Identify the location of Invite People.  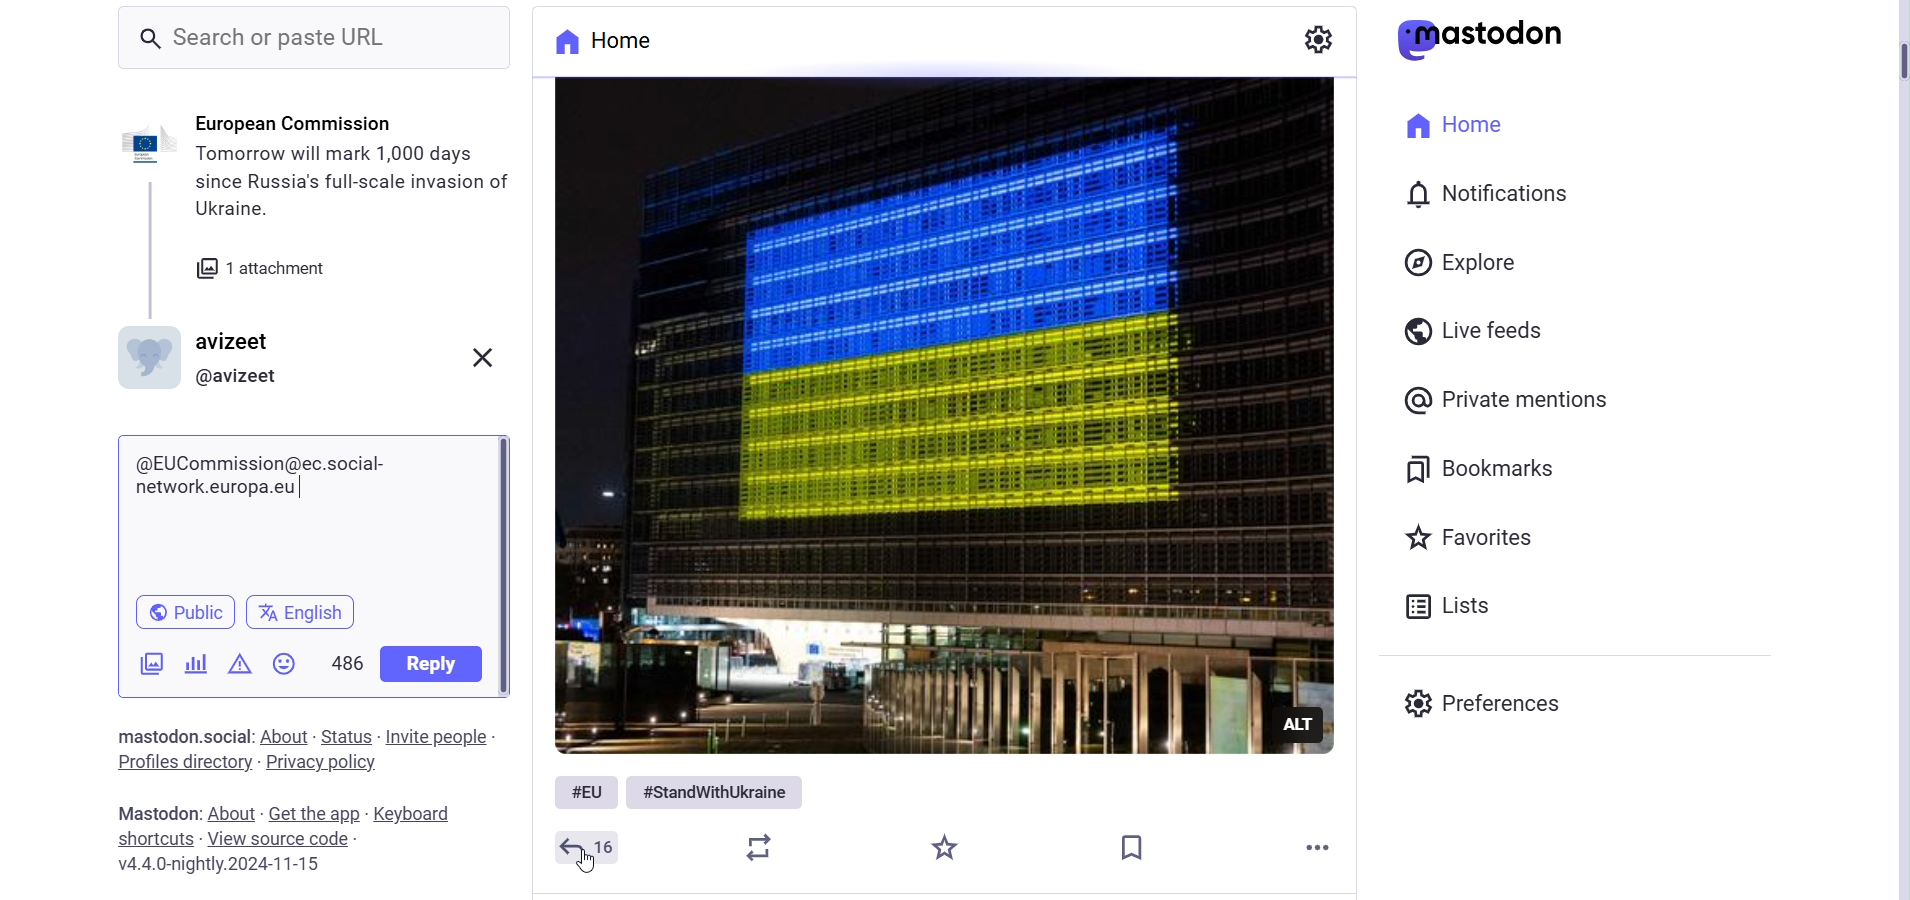
(436, 738).